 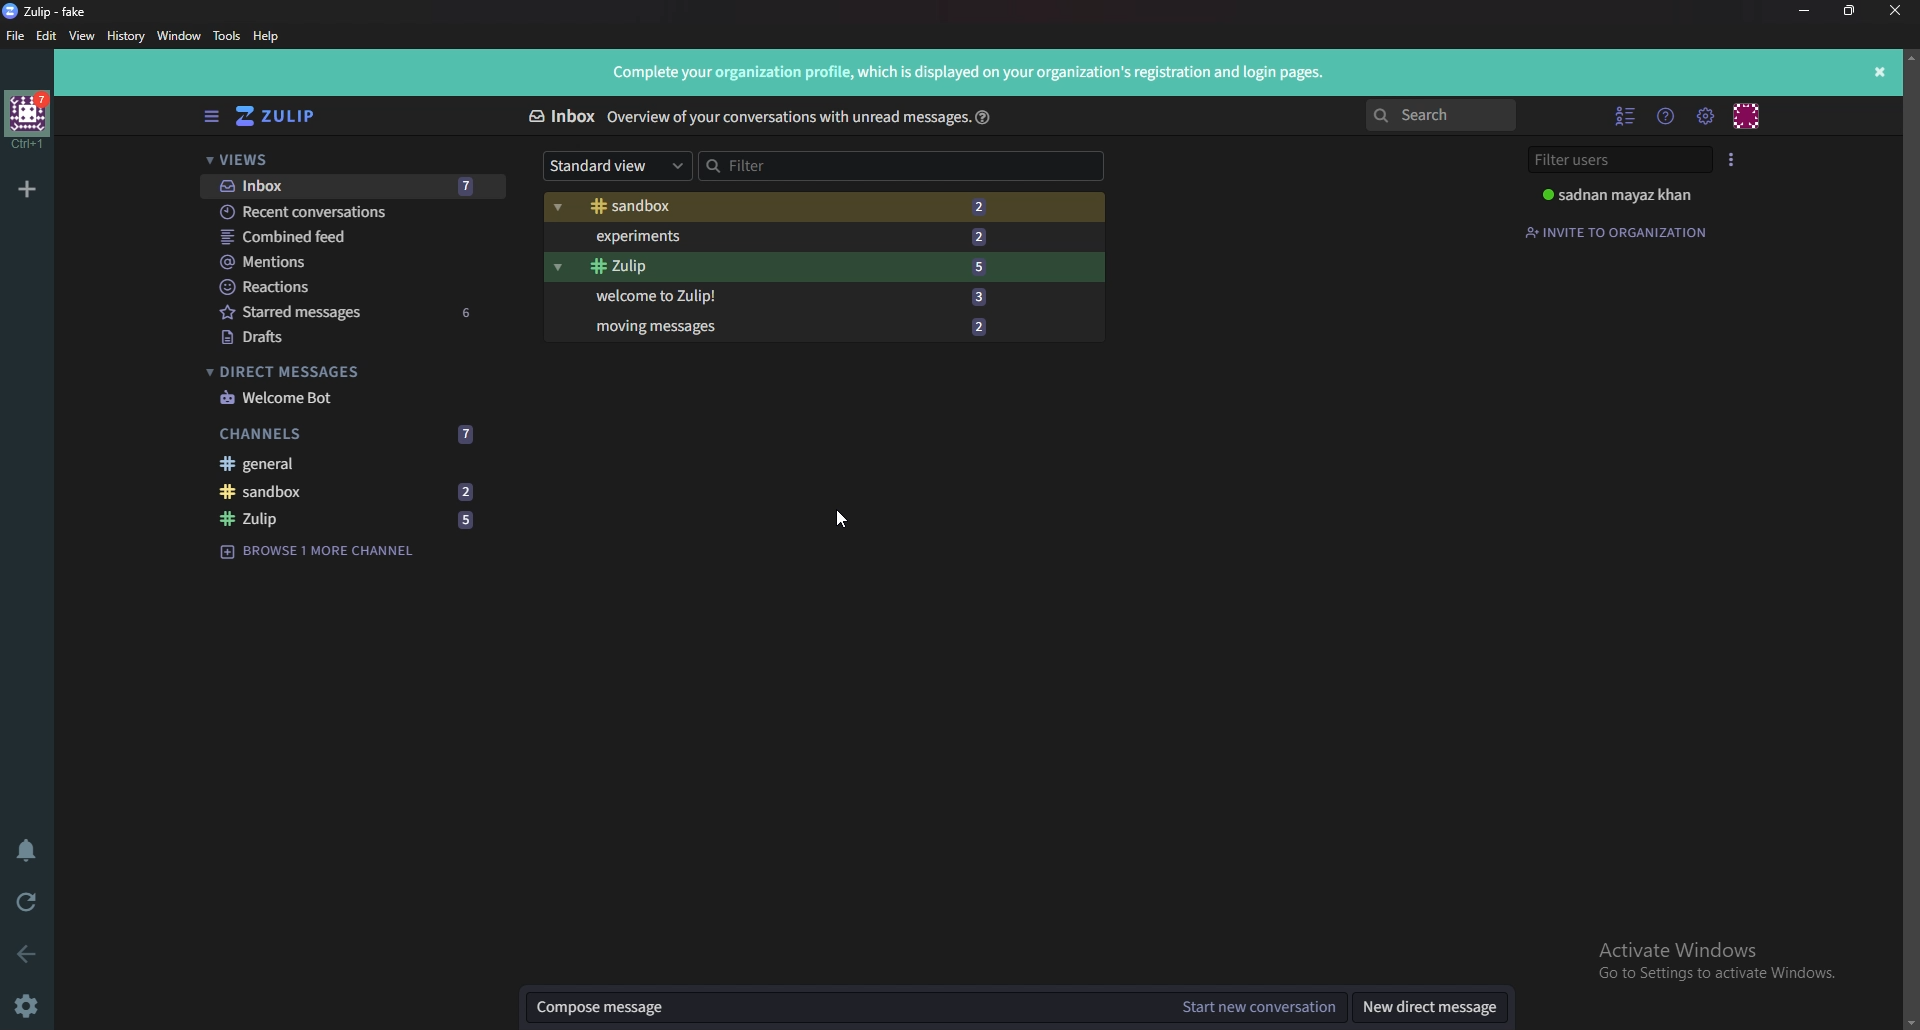 What do you see at coordinates (1854, 11) in the screenshot?
I see `Resize` at bounding box center [1854, 11].